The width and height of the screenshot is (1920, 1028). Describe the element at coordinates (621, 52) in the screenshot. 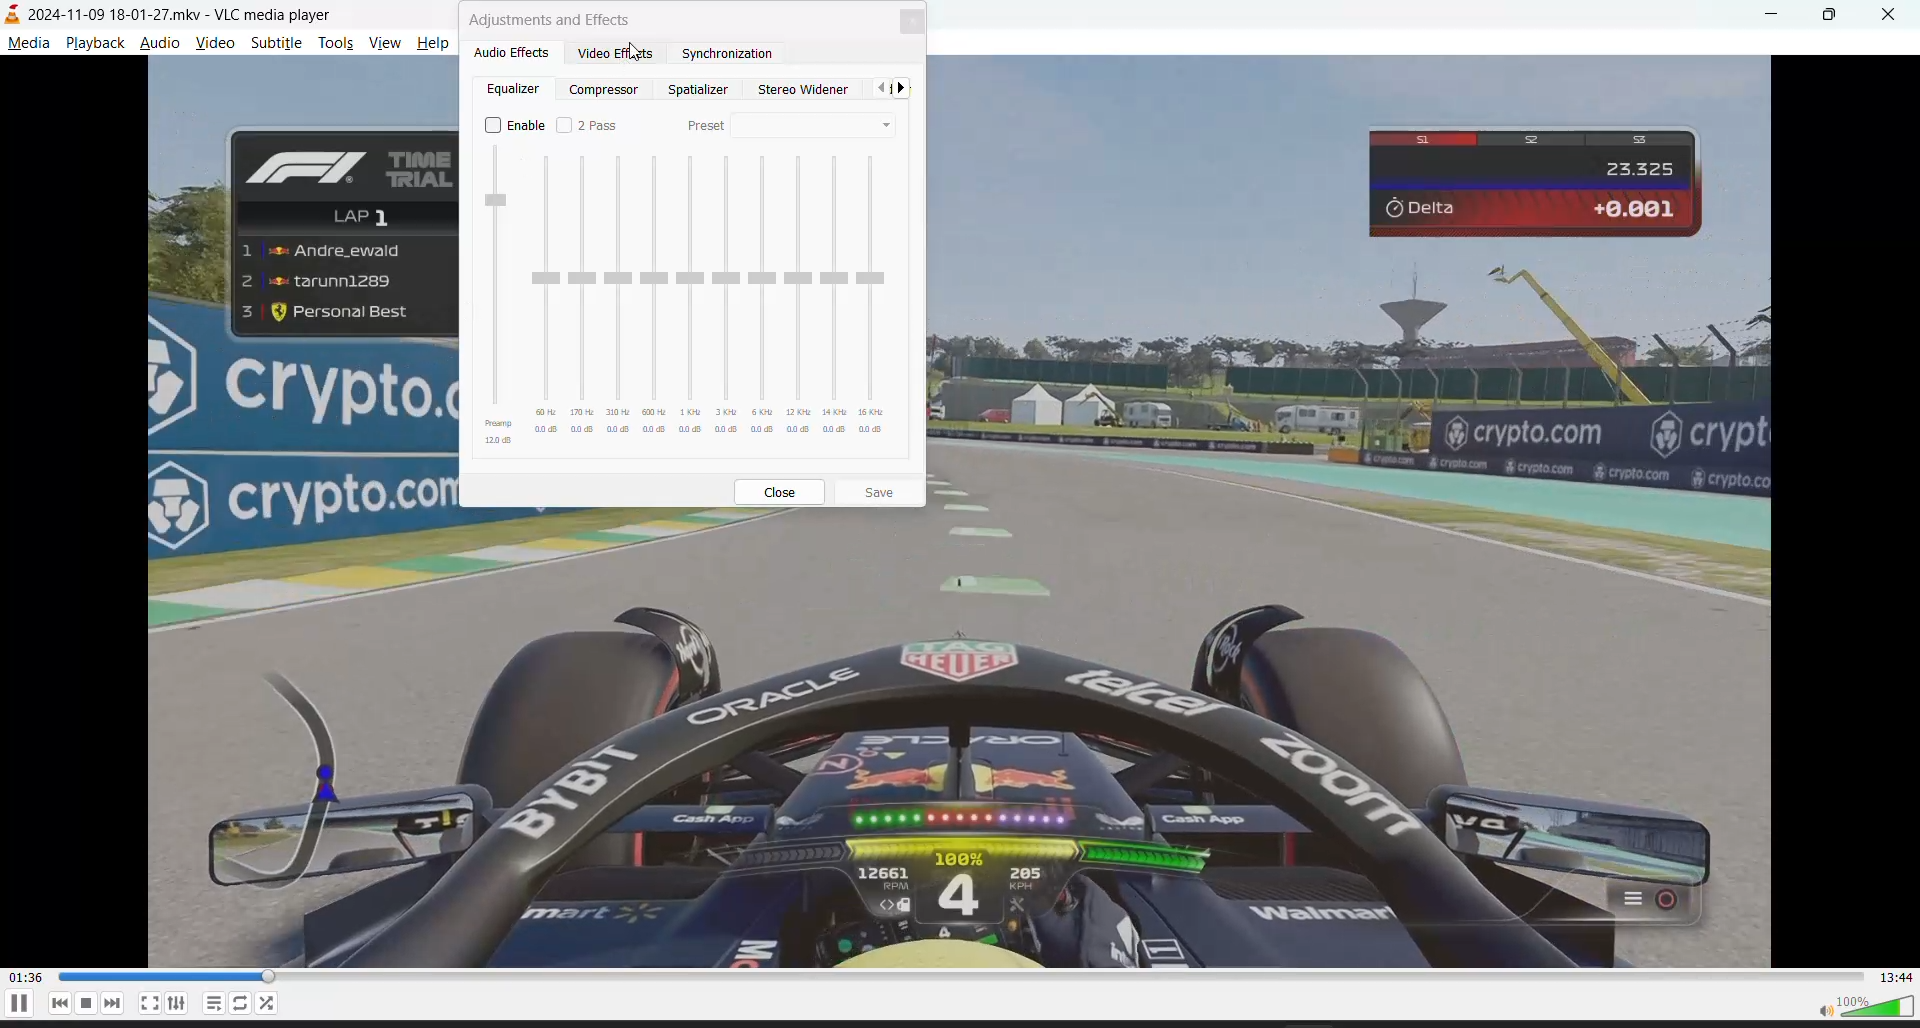

I see `video effects` at that location.